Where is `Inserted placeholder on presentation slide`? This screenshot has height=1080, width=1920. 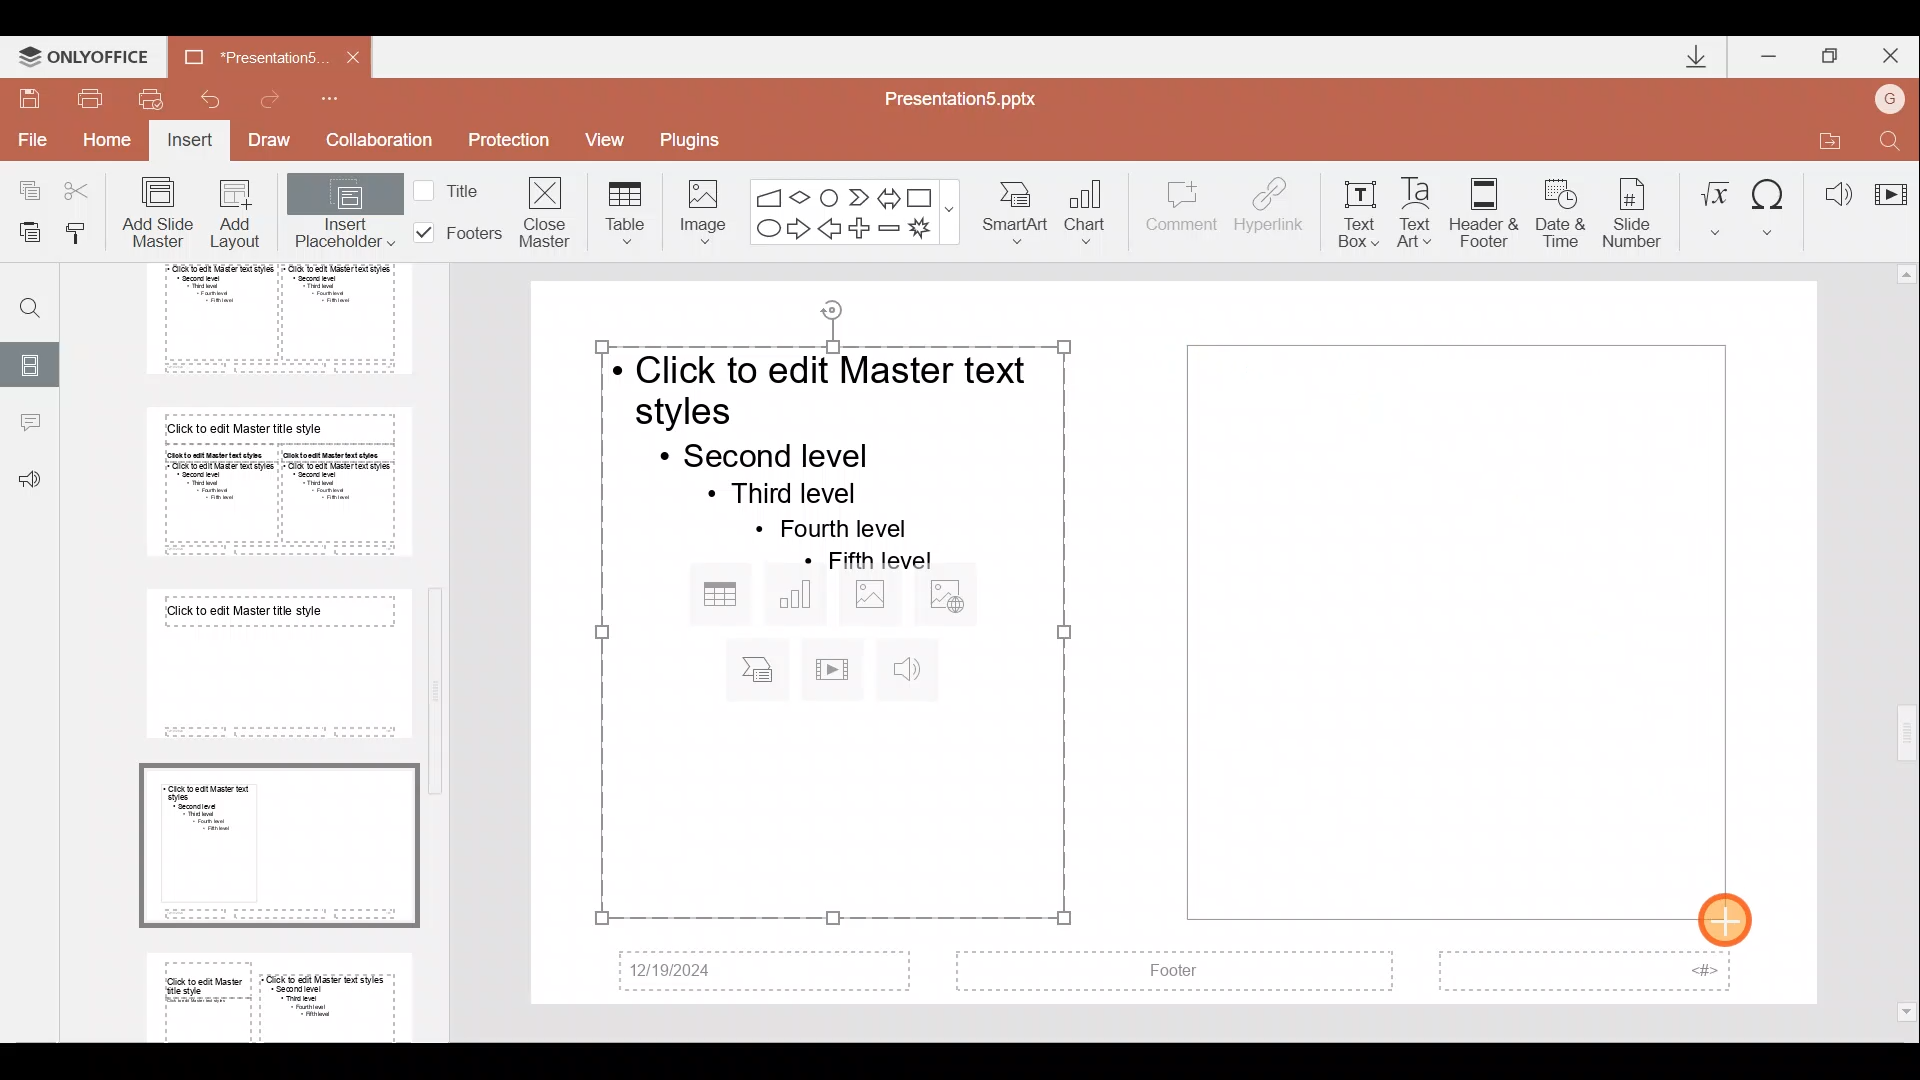 Inserted placeholder on presentation slide is located at coordinates (1459, 629).